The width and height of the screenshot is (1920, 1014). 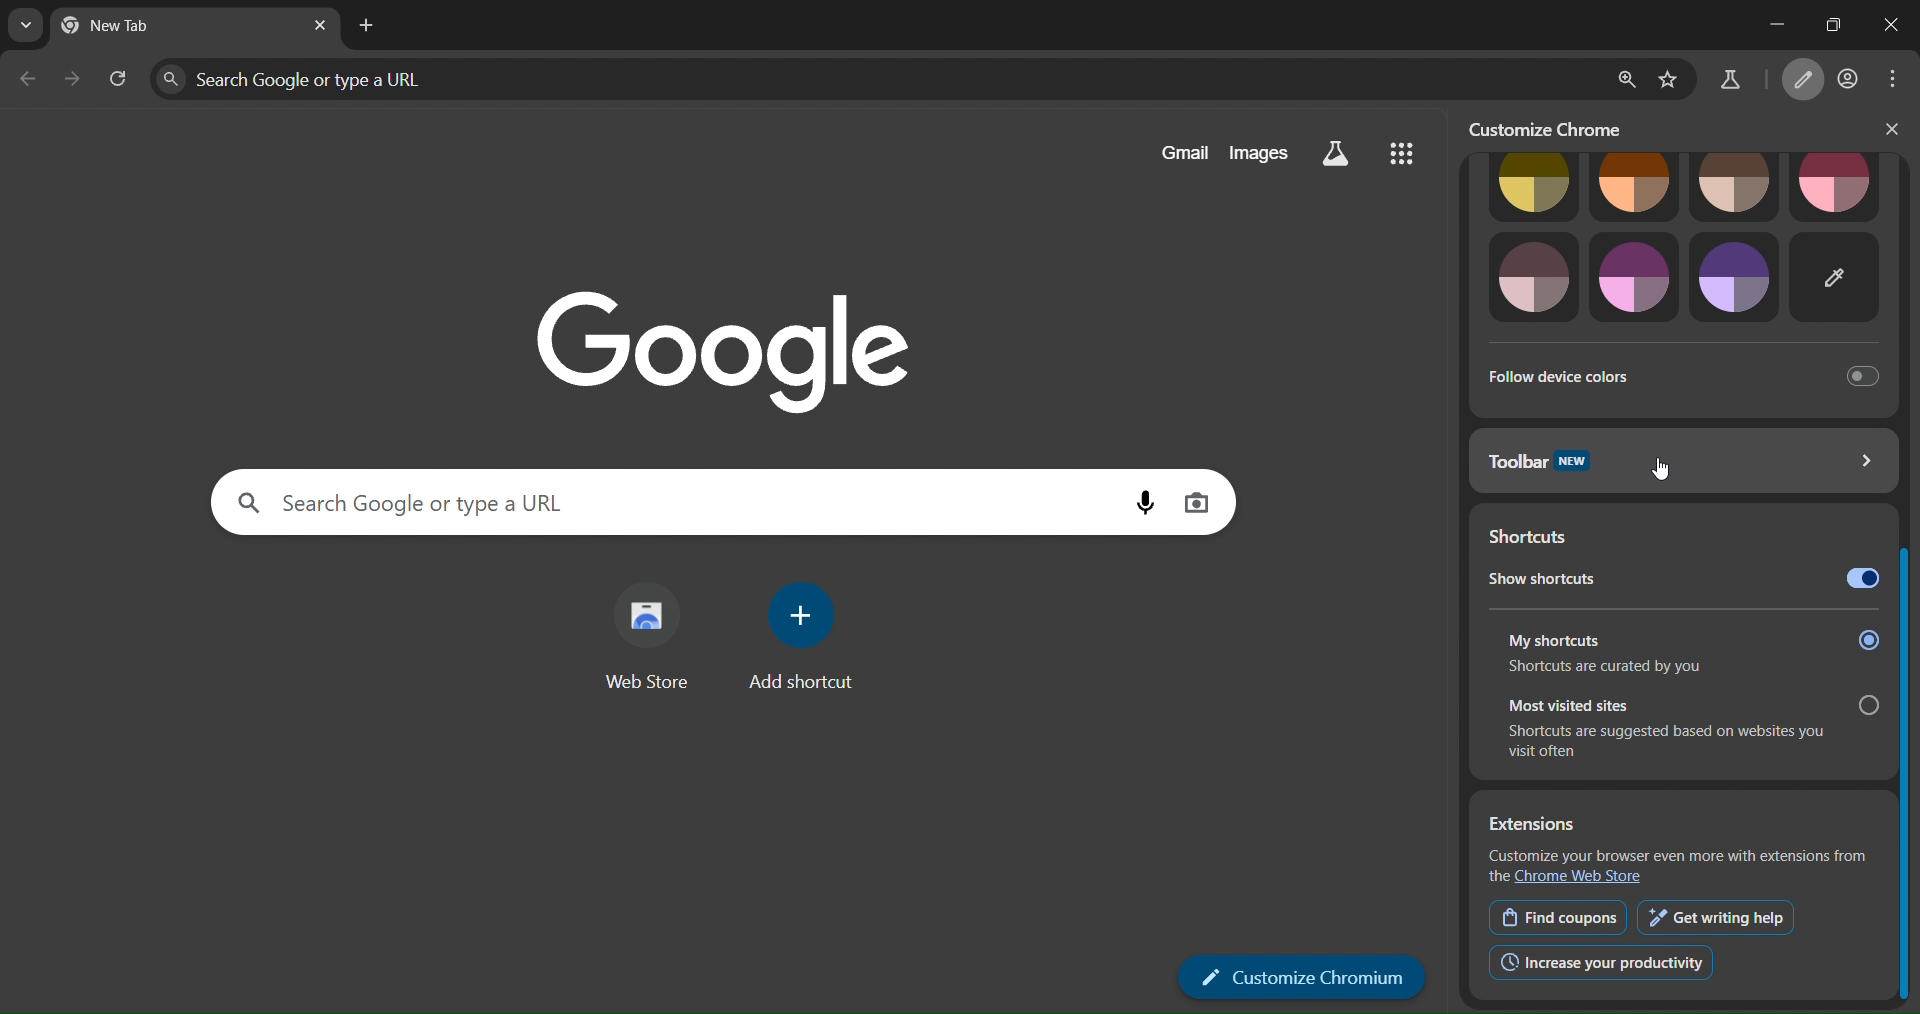 What do you see at coordinates (367, 26) in the screenshot?
I see `new tab` at bounding box center [367, 26].